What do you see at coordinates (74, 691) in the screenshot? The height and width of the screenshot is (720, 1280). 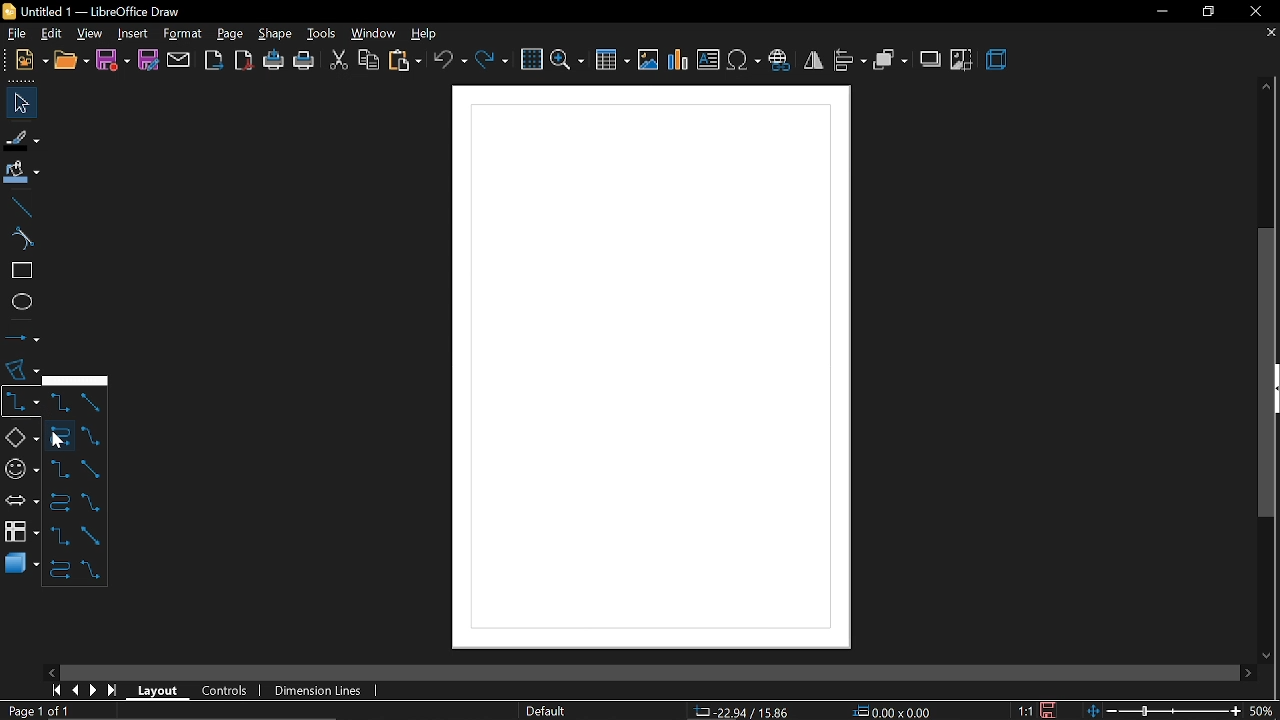 I see `previous page` at bounding box center [74, 691].